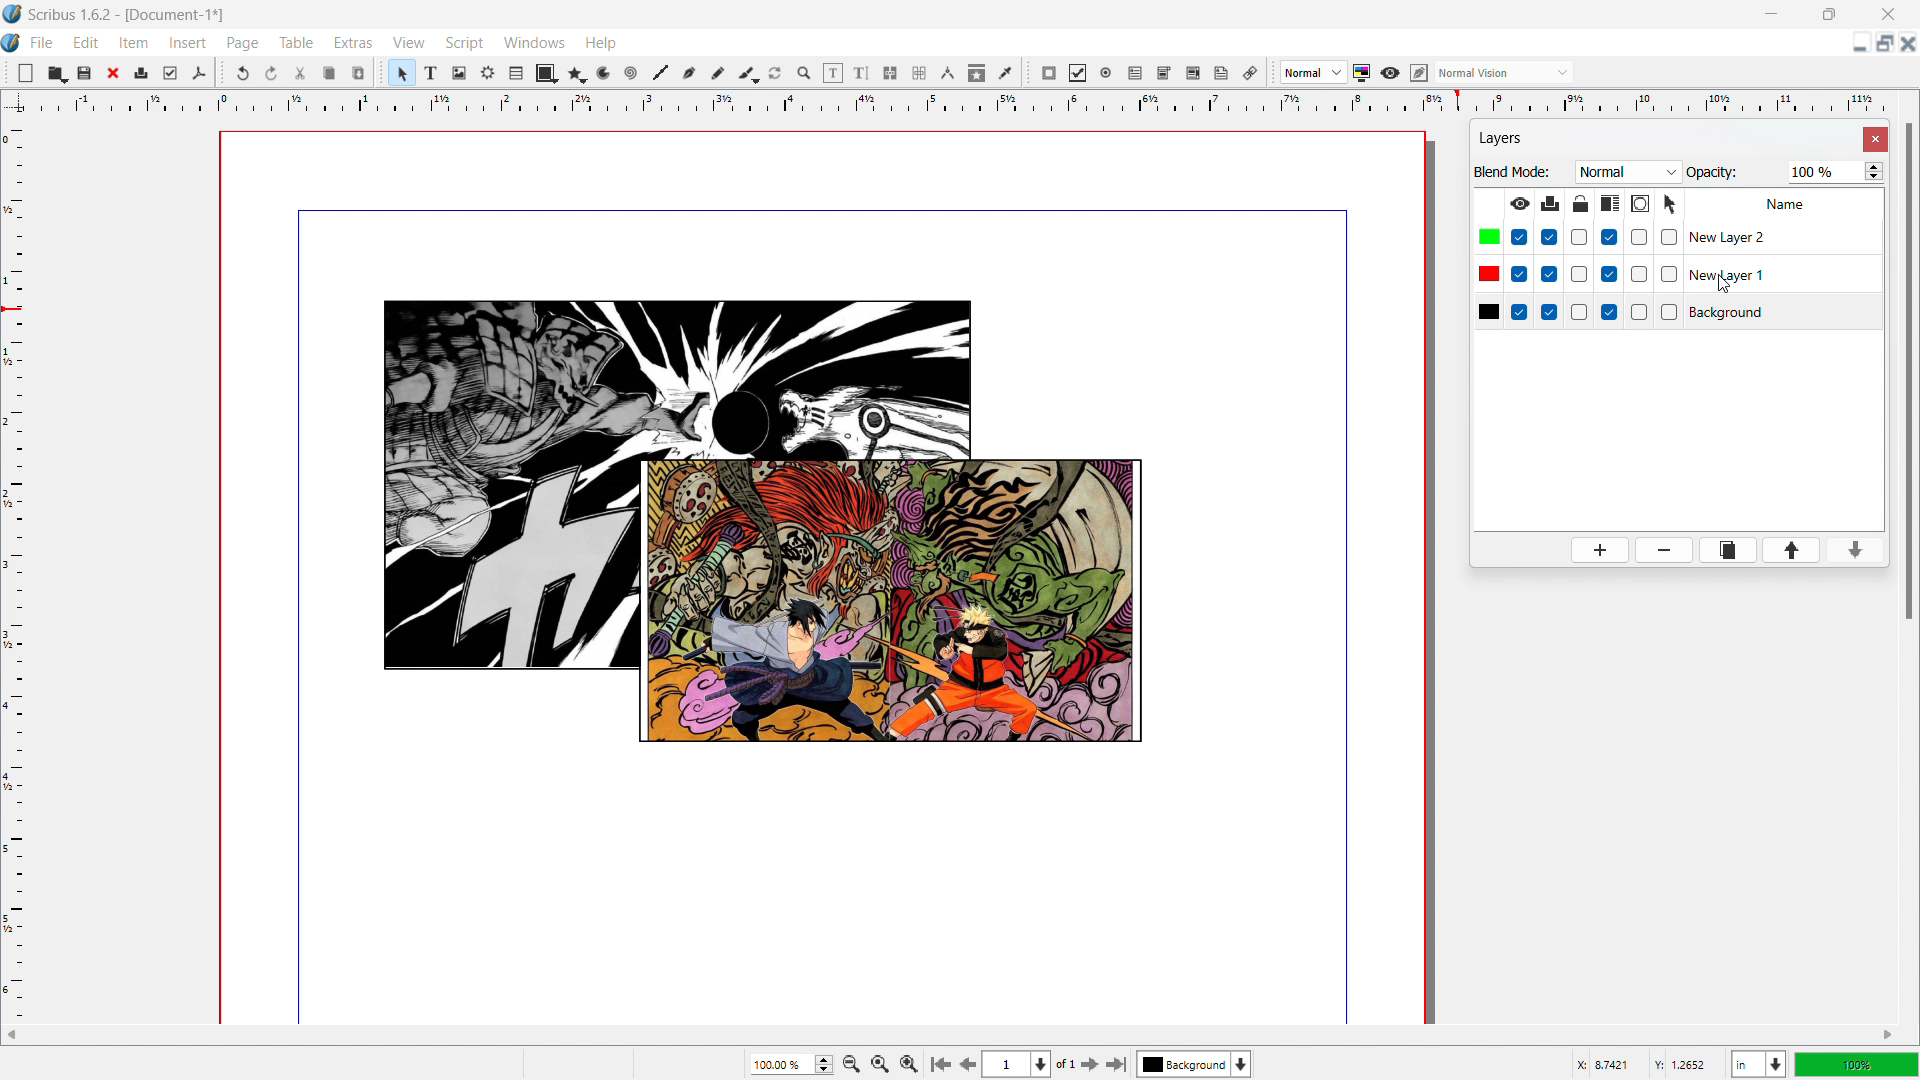 This screenshot has height=1080, width=1920. What do you see at coordinates (1908, 43) in the screenshot?
I see `close document` at bounding box center [1908, 43].